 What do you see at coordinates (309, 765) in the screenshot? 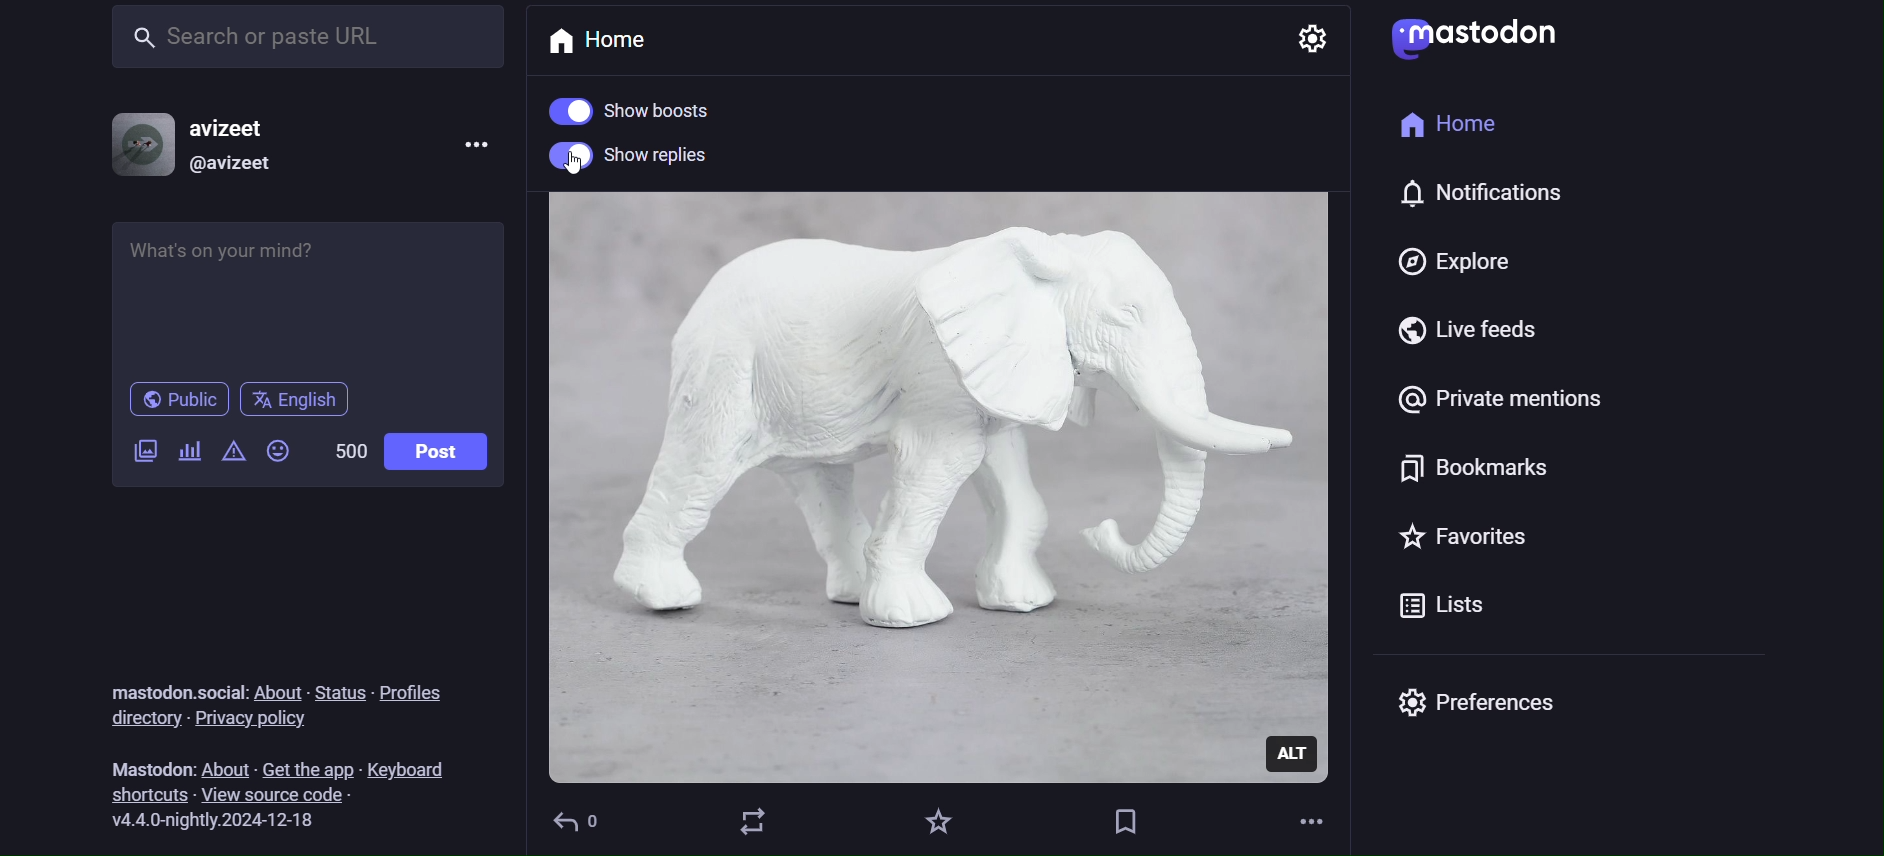
I see `get the app` at bounding box center [309, 765].